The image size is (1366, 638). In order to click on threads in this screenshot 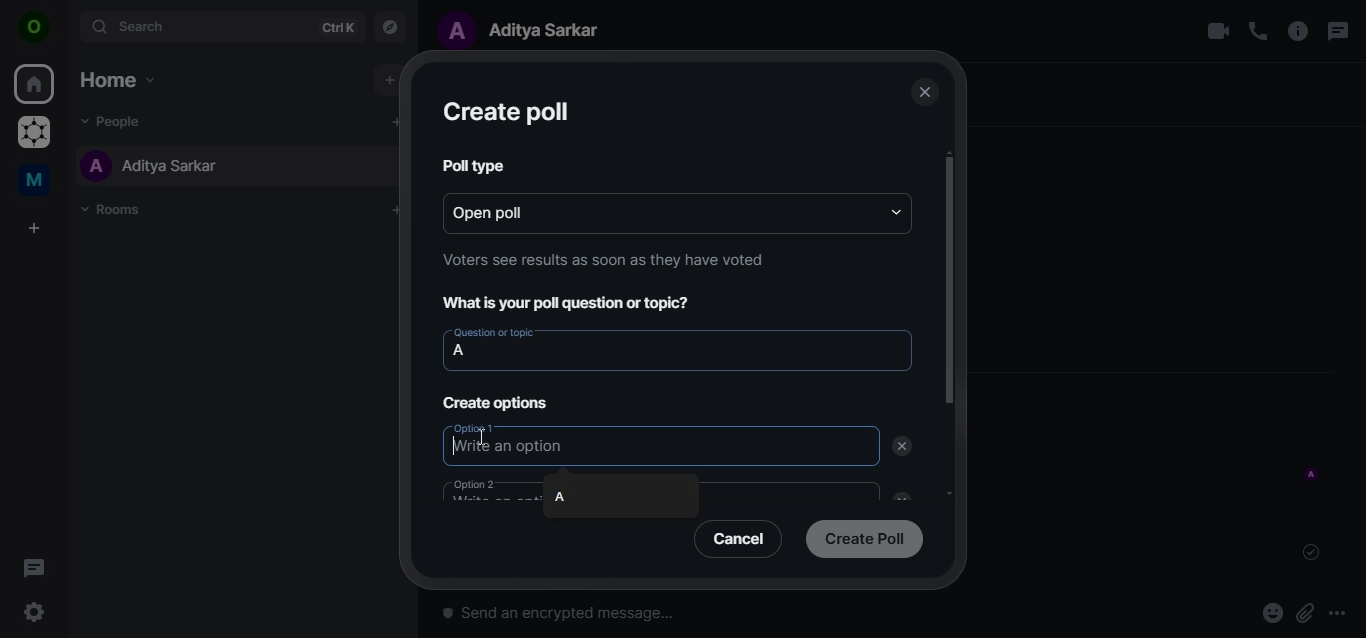, I will do `click(1336, 31)`.